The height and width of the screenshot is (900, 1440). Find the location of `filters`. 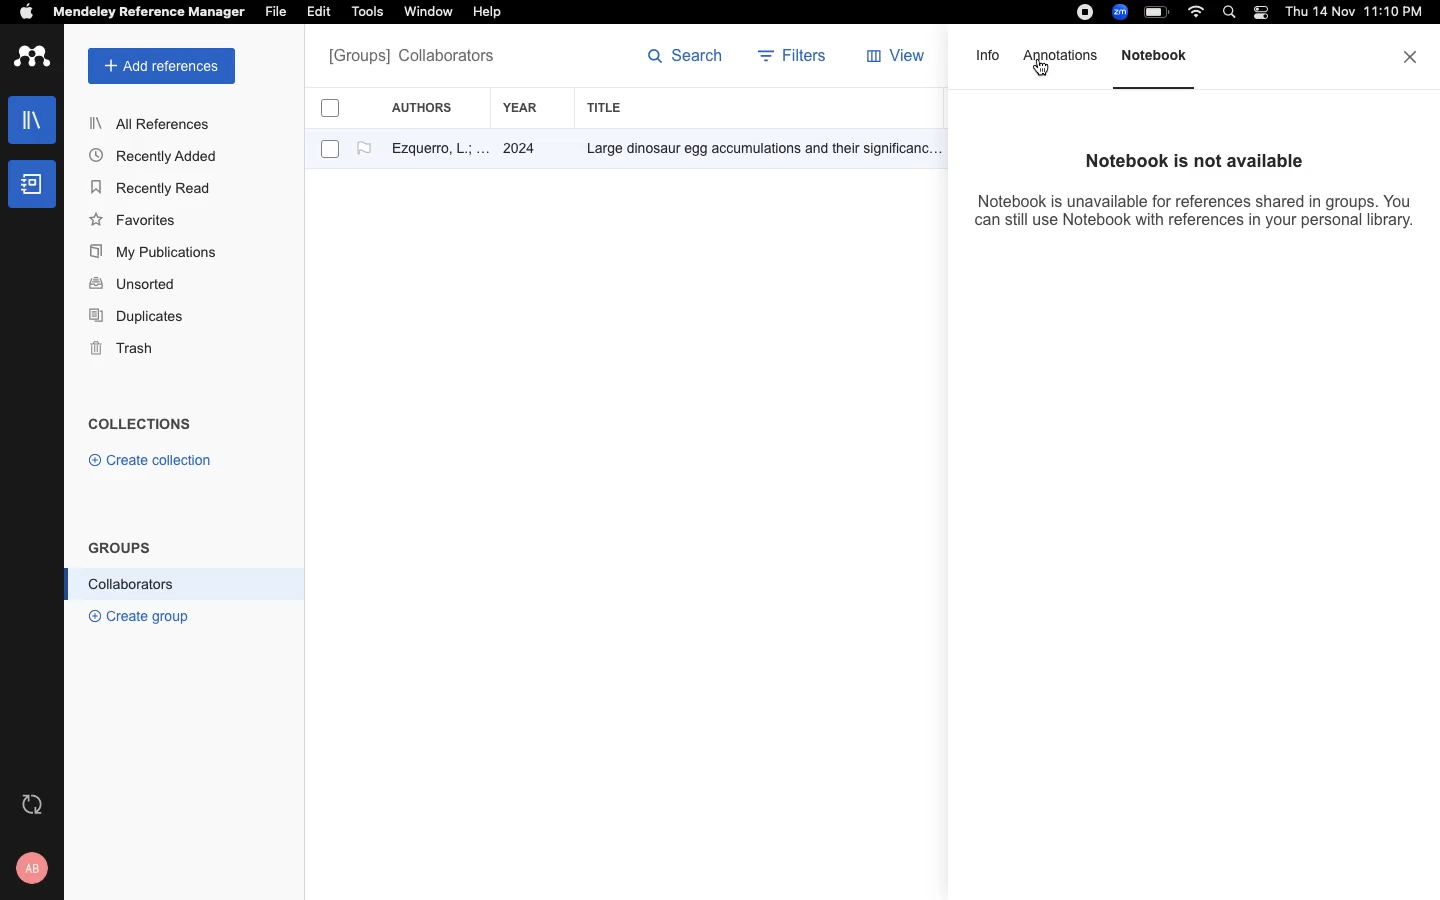

filters is located at coordinates (795, 58).